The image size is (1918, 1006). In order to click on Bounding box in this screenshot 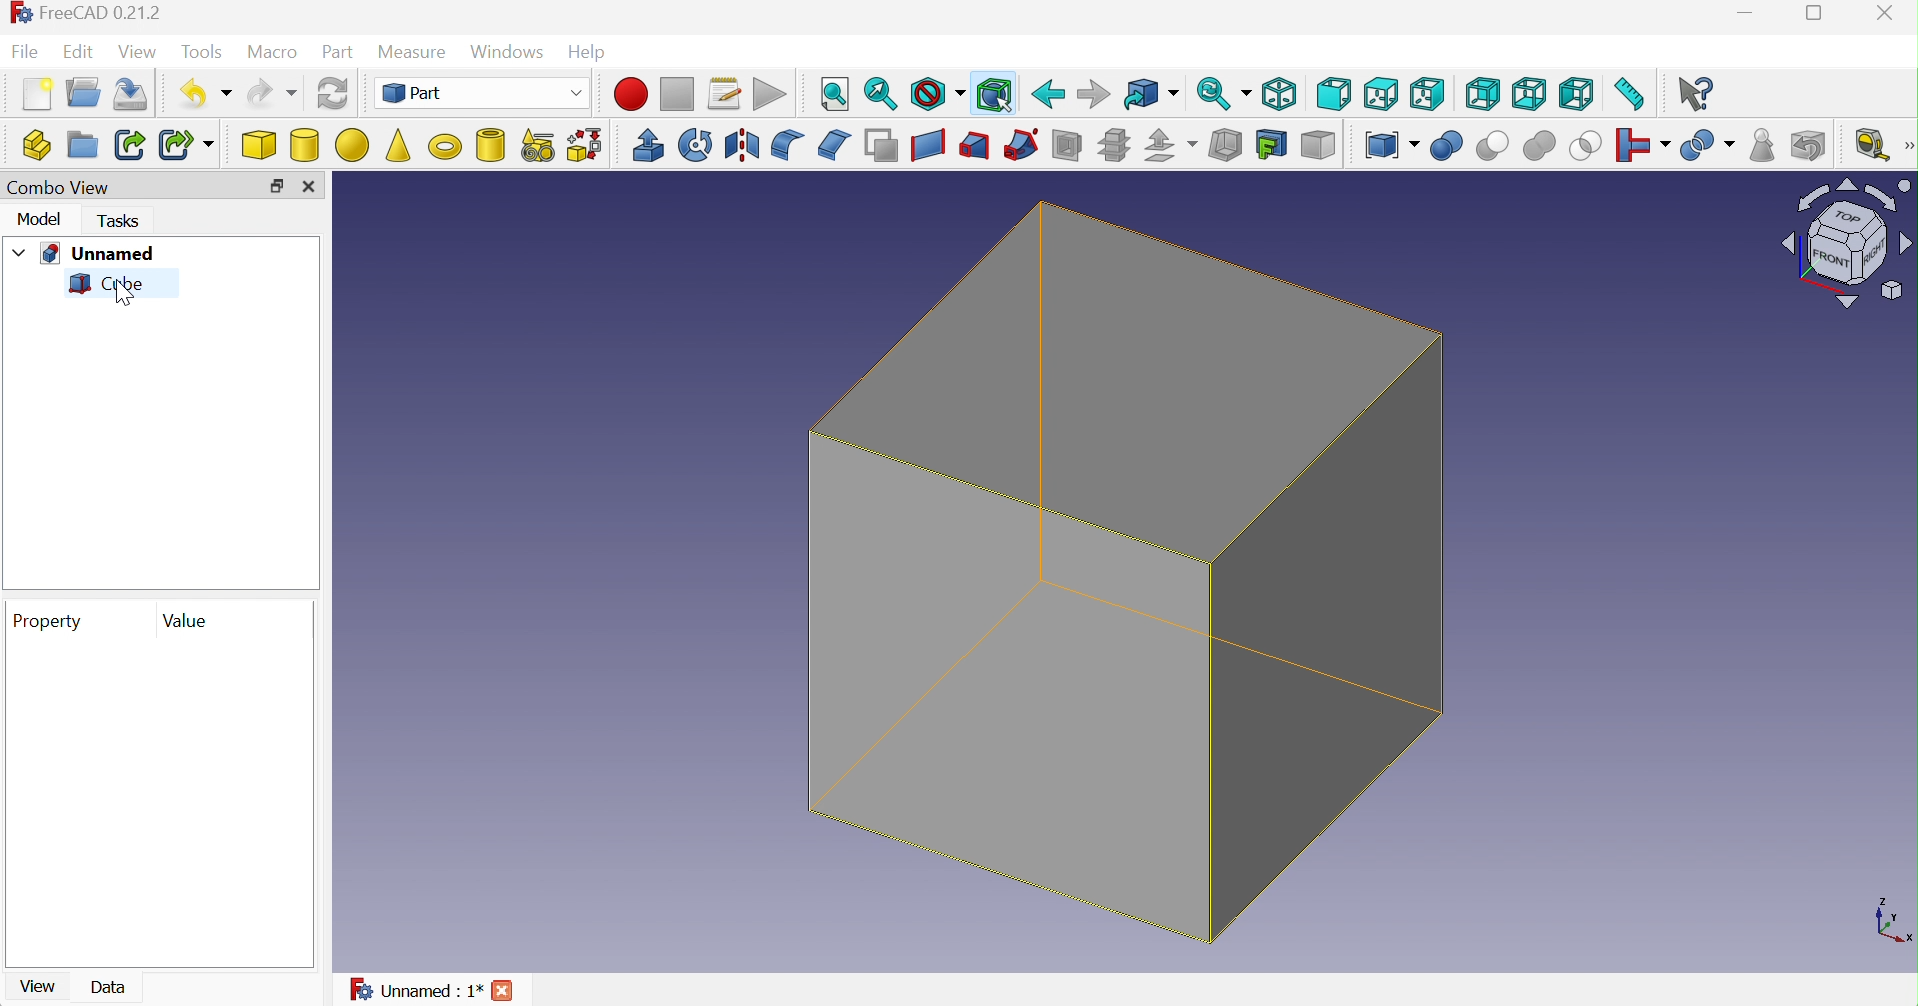, I will do `click(993, 96)`.